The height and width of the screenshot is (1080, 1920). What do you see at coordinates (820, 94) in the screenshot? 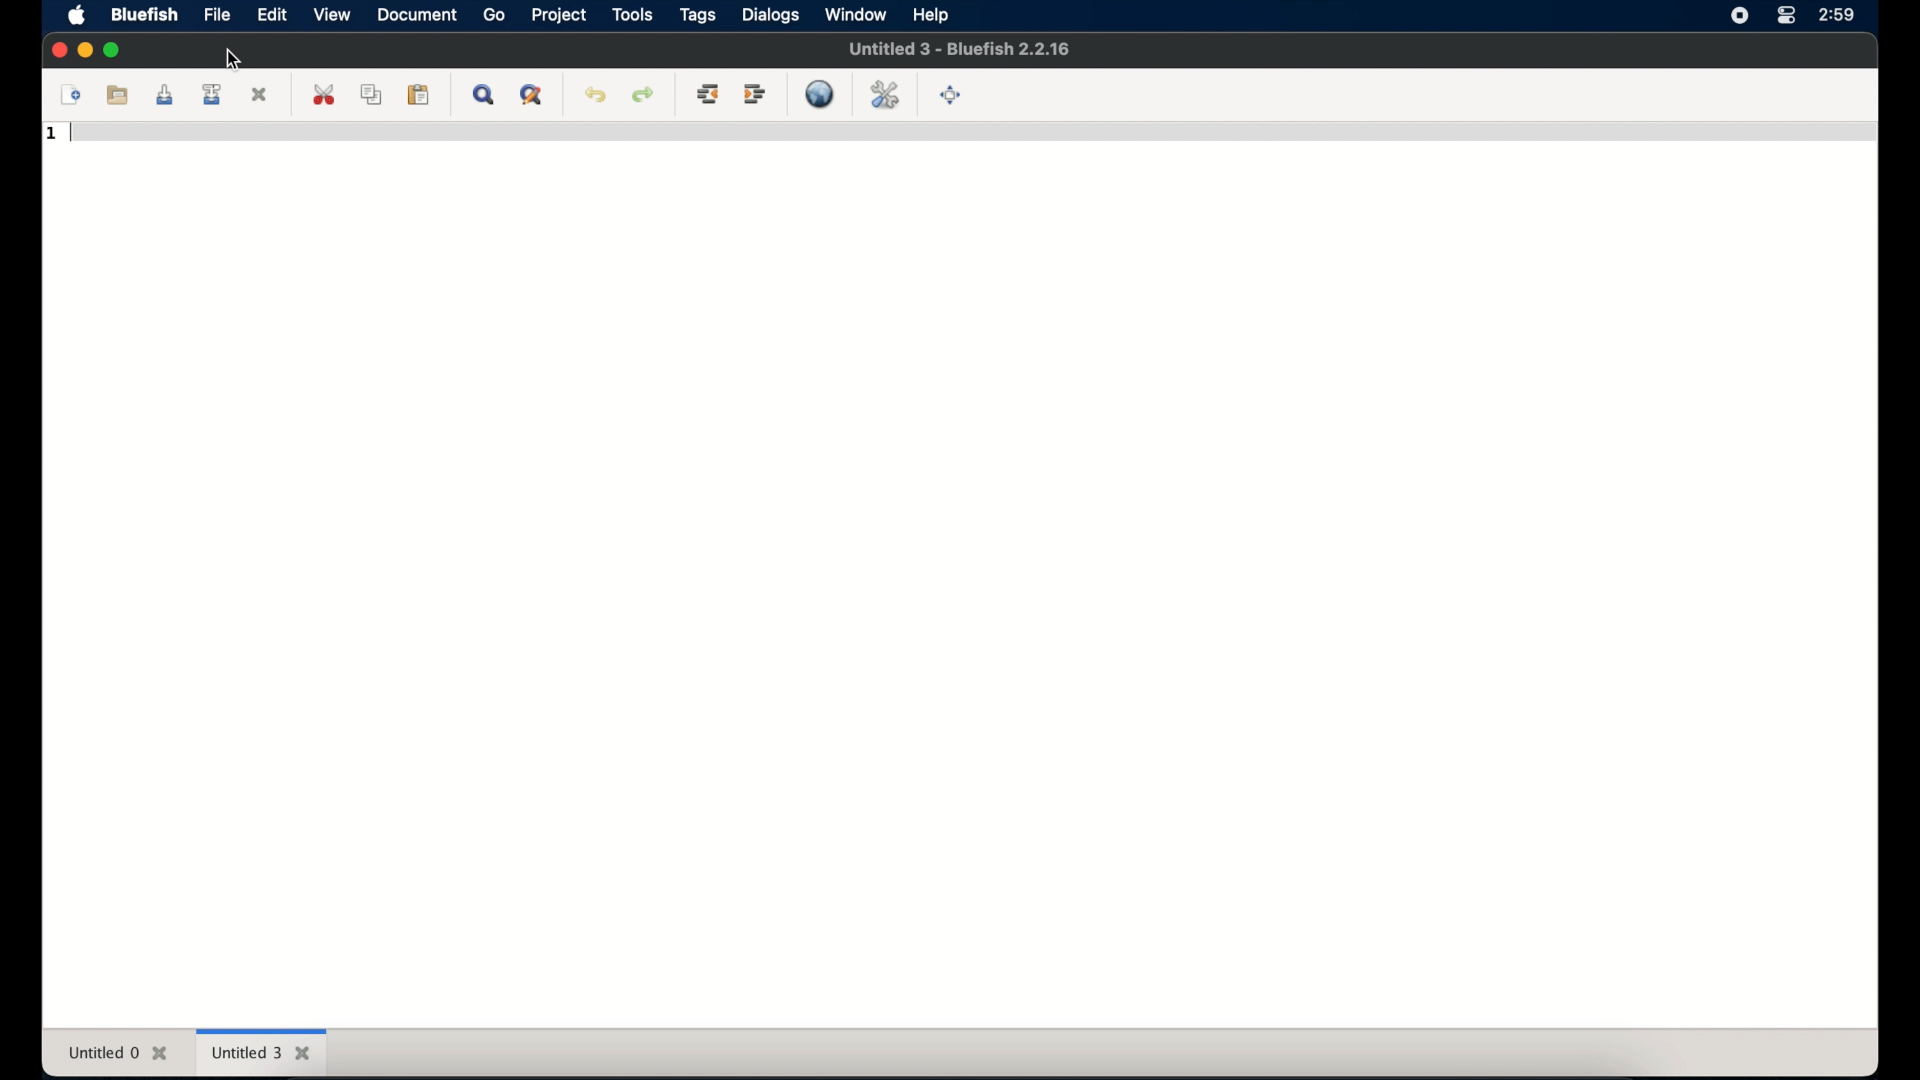
I see `preview in browser` at bounding box center [820, 94].